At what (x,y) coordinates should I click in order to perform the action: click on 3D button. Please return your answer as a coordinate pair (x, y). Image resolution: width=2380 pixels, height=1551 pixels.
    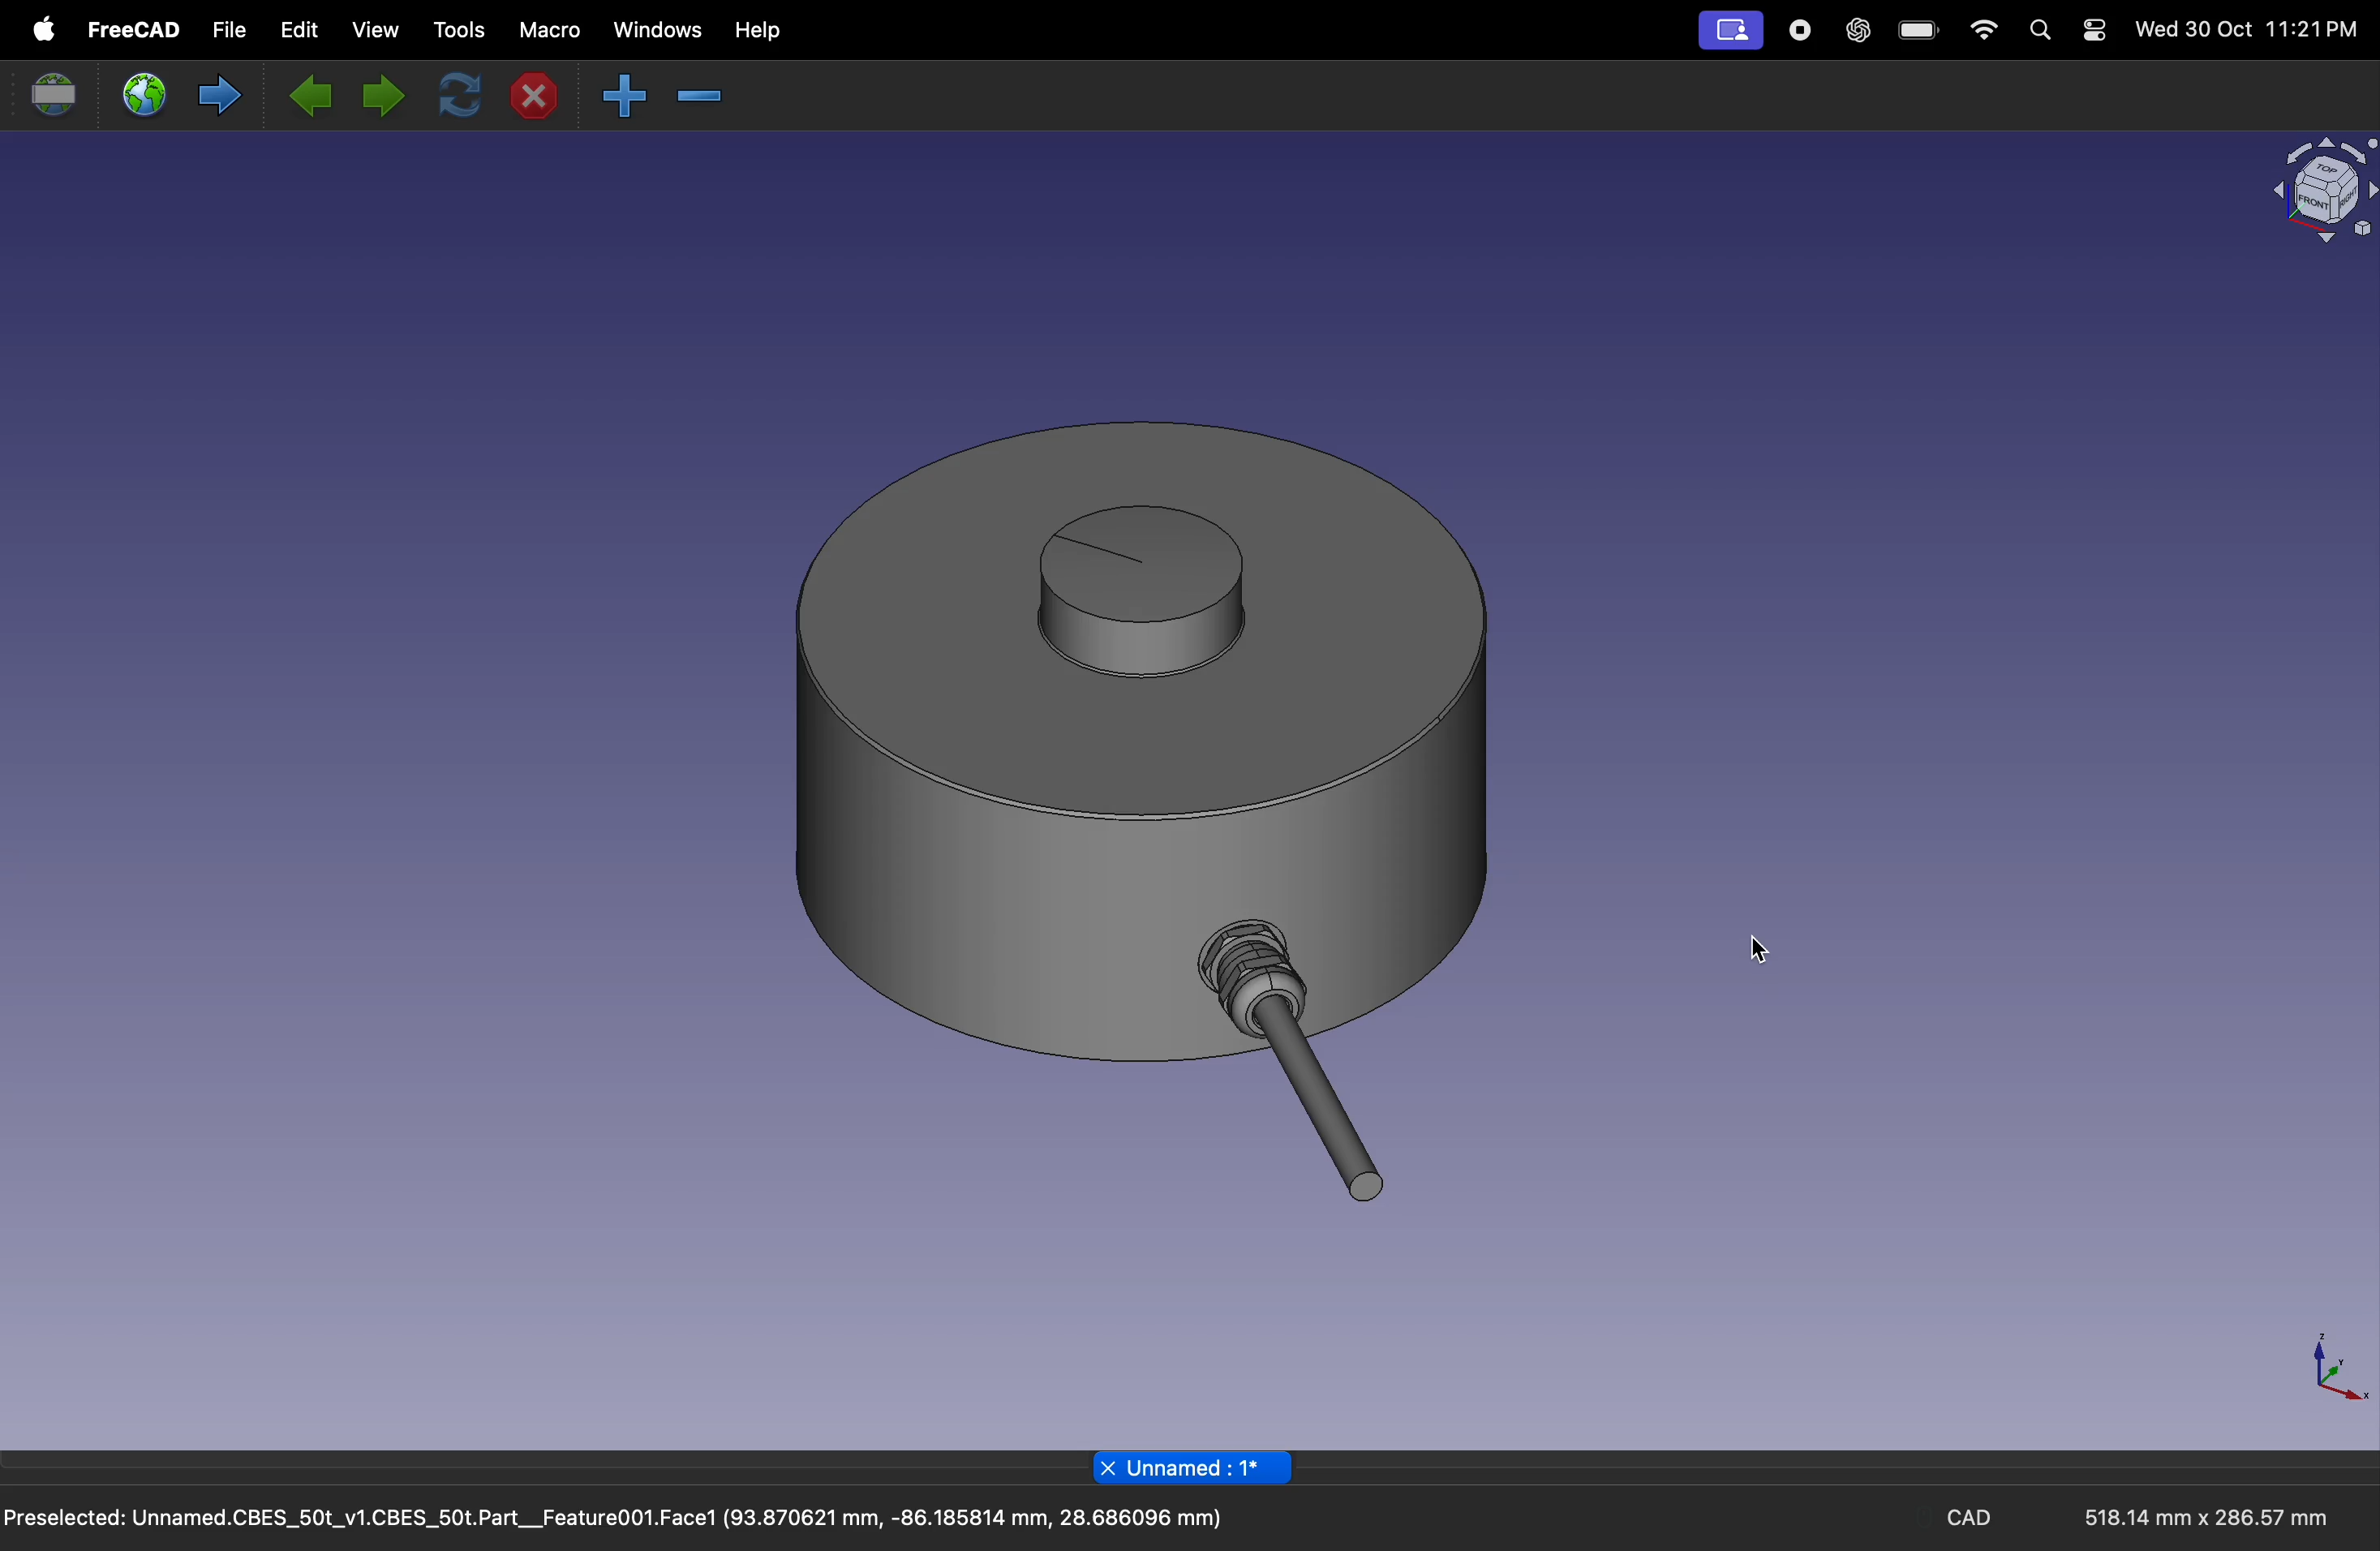
    Looking at the image, I should click on (1164, 811).